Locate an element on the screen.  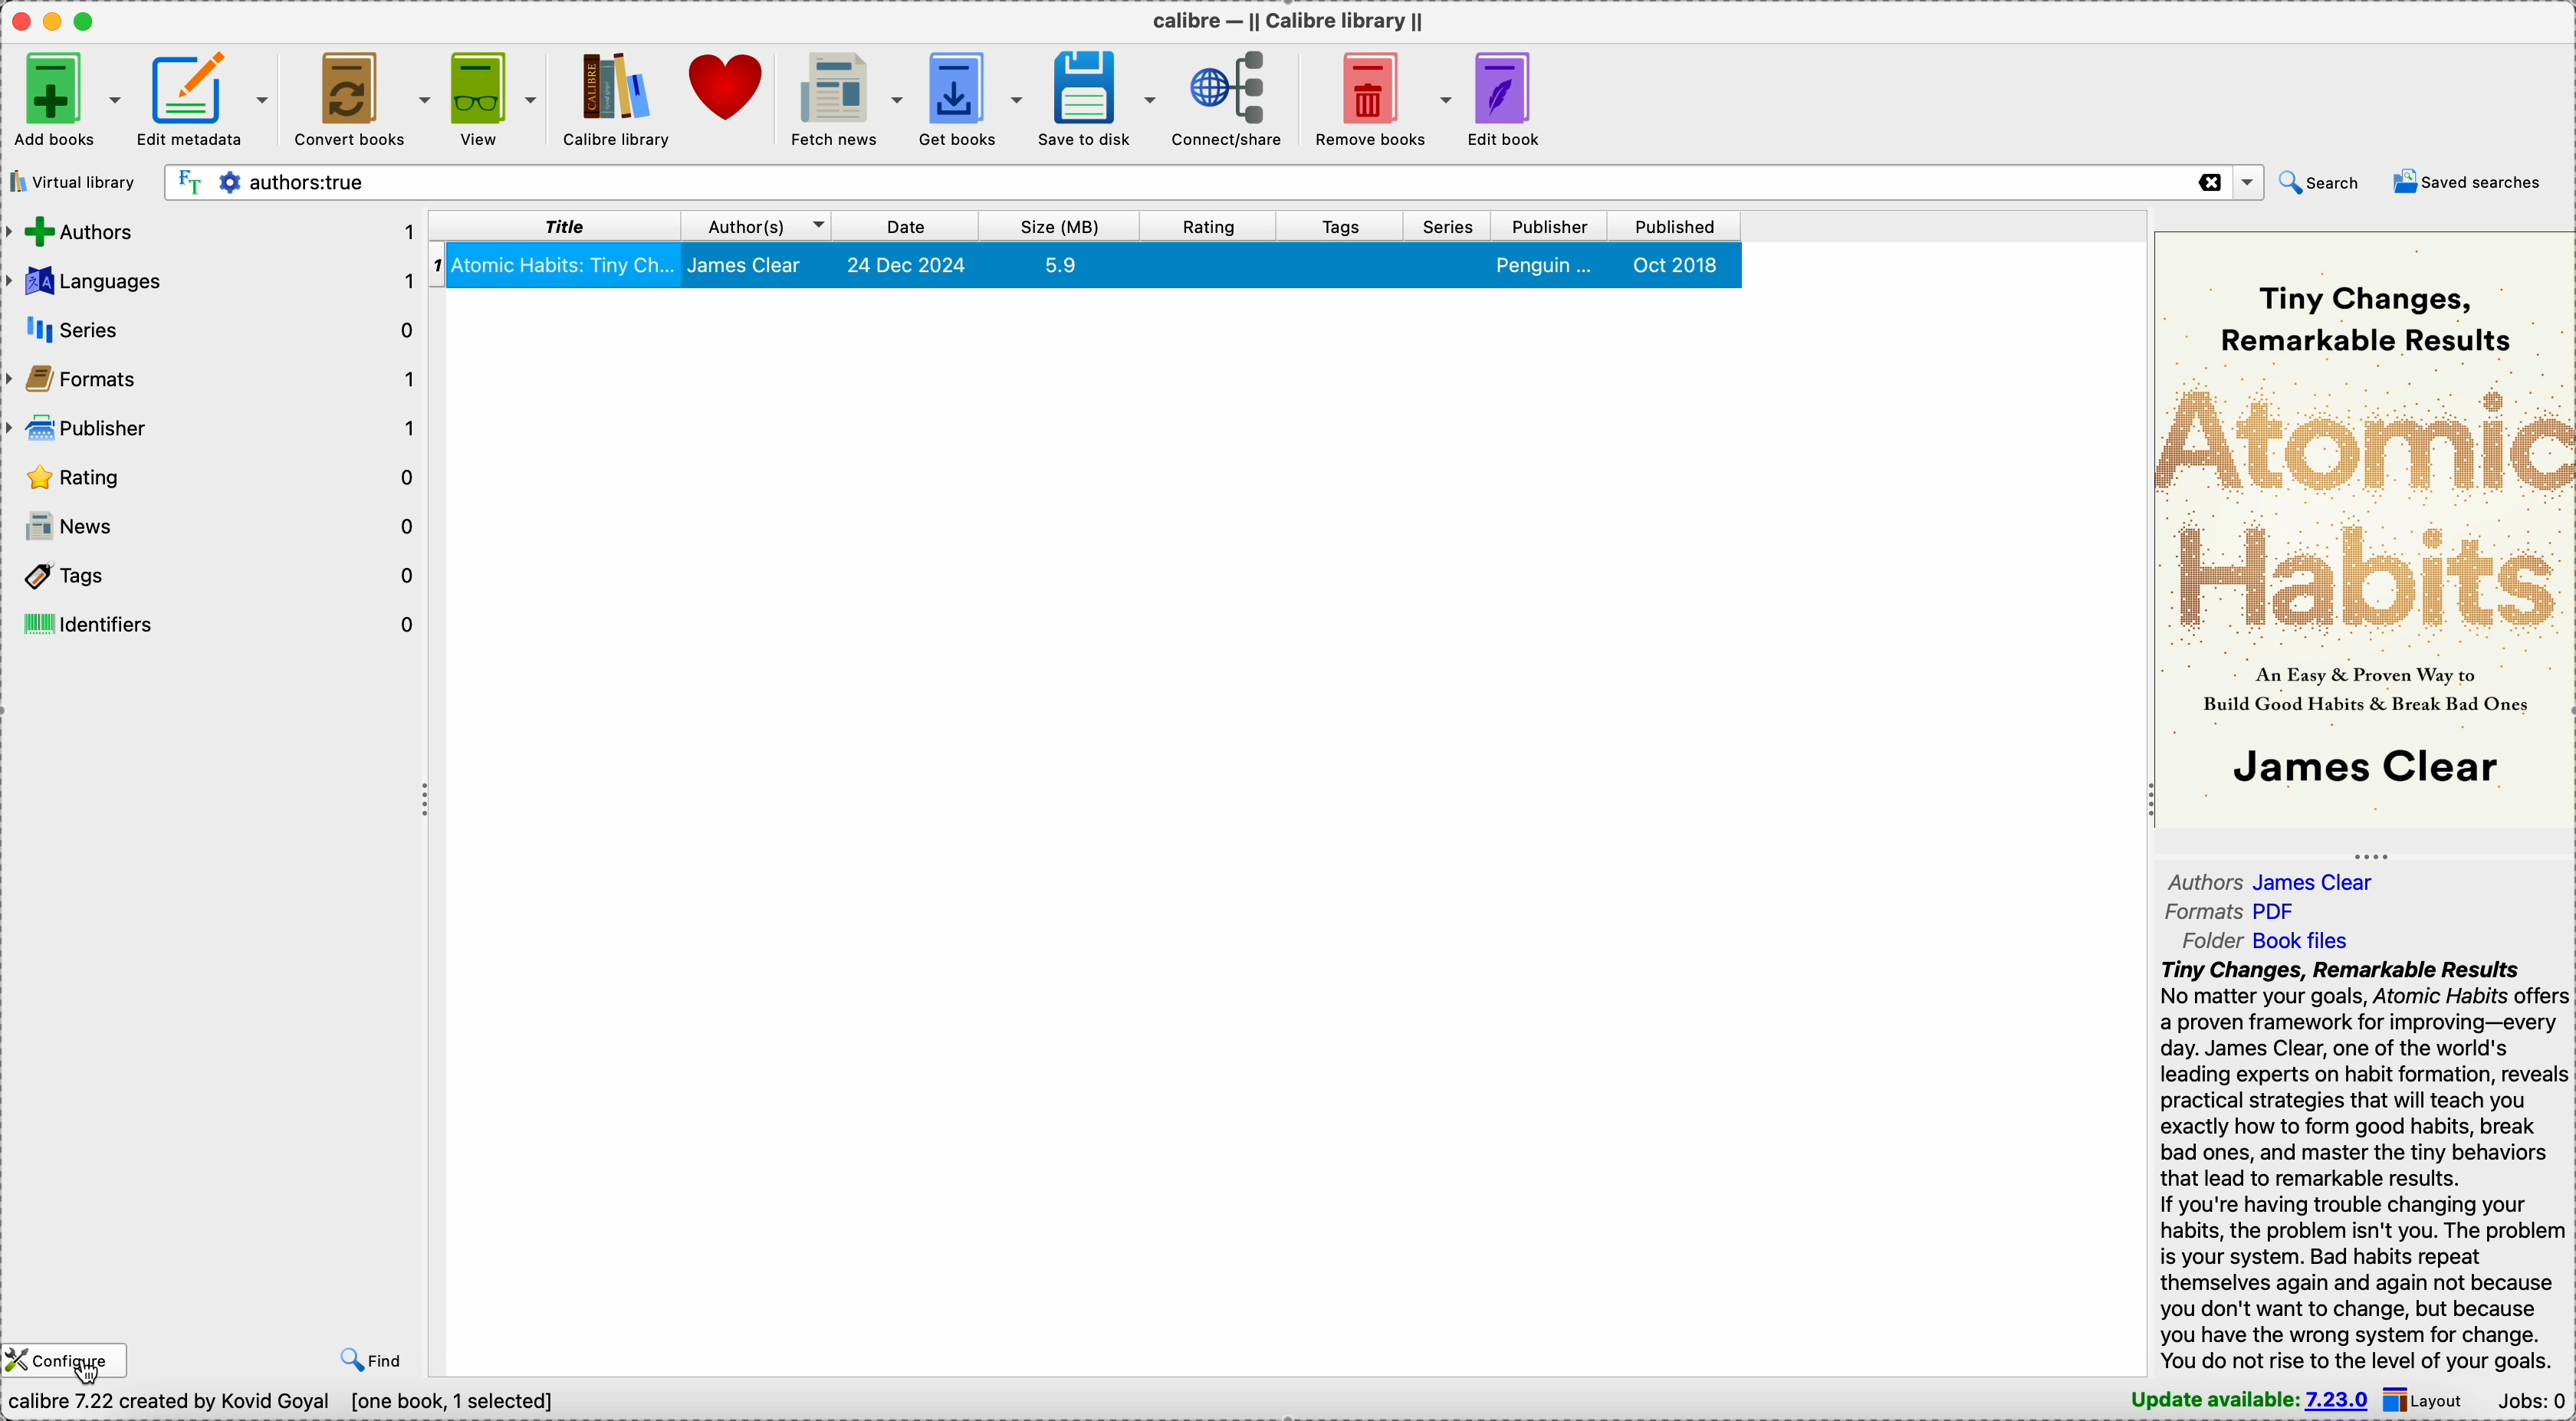
tags is located at coordinates (1338, 225).